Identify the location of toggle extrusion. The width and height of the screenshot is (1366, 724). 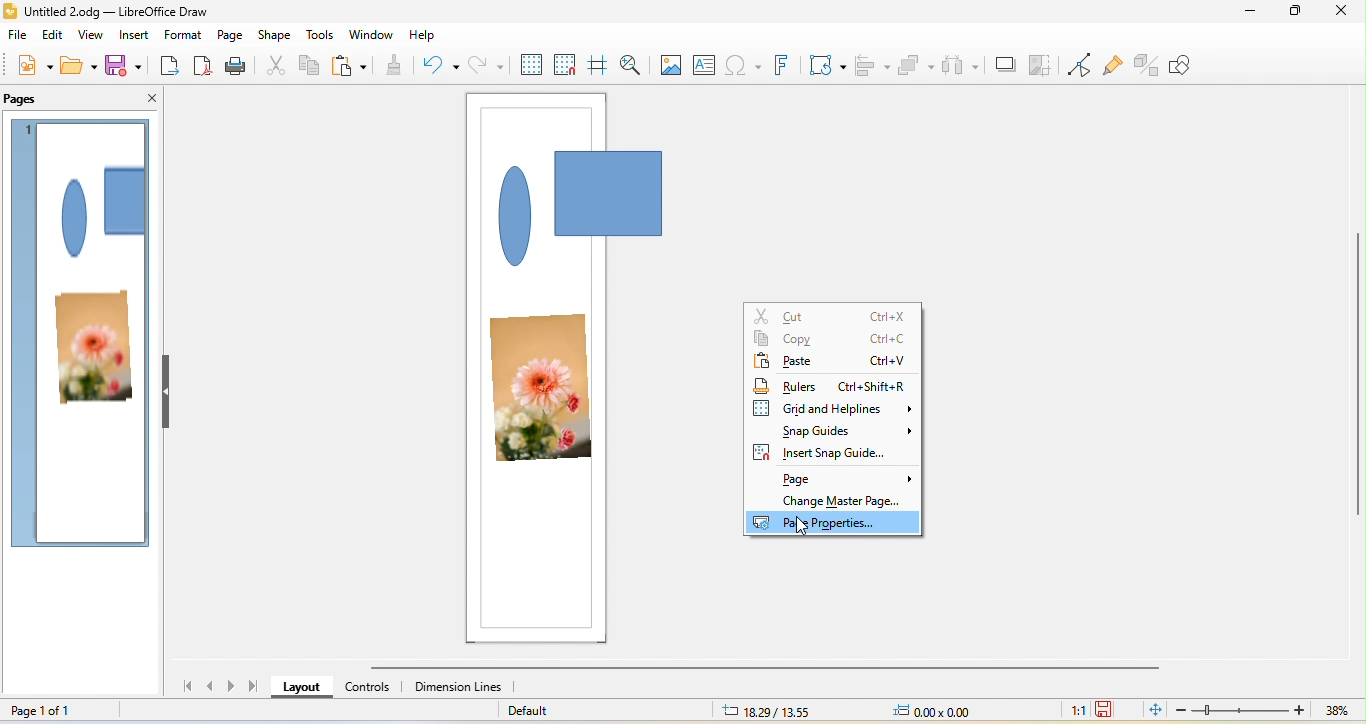
(1146, 64).